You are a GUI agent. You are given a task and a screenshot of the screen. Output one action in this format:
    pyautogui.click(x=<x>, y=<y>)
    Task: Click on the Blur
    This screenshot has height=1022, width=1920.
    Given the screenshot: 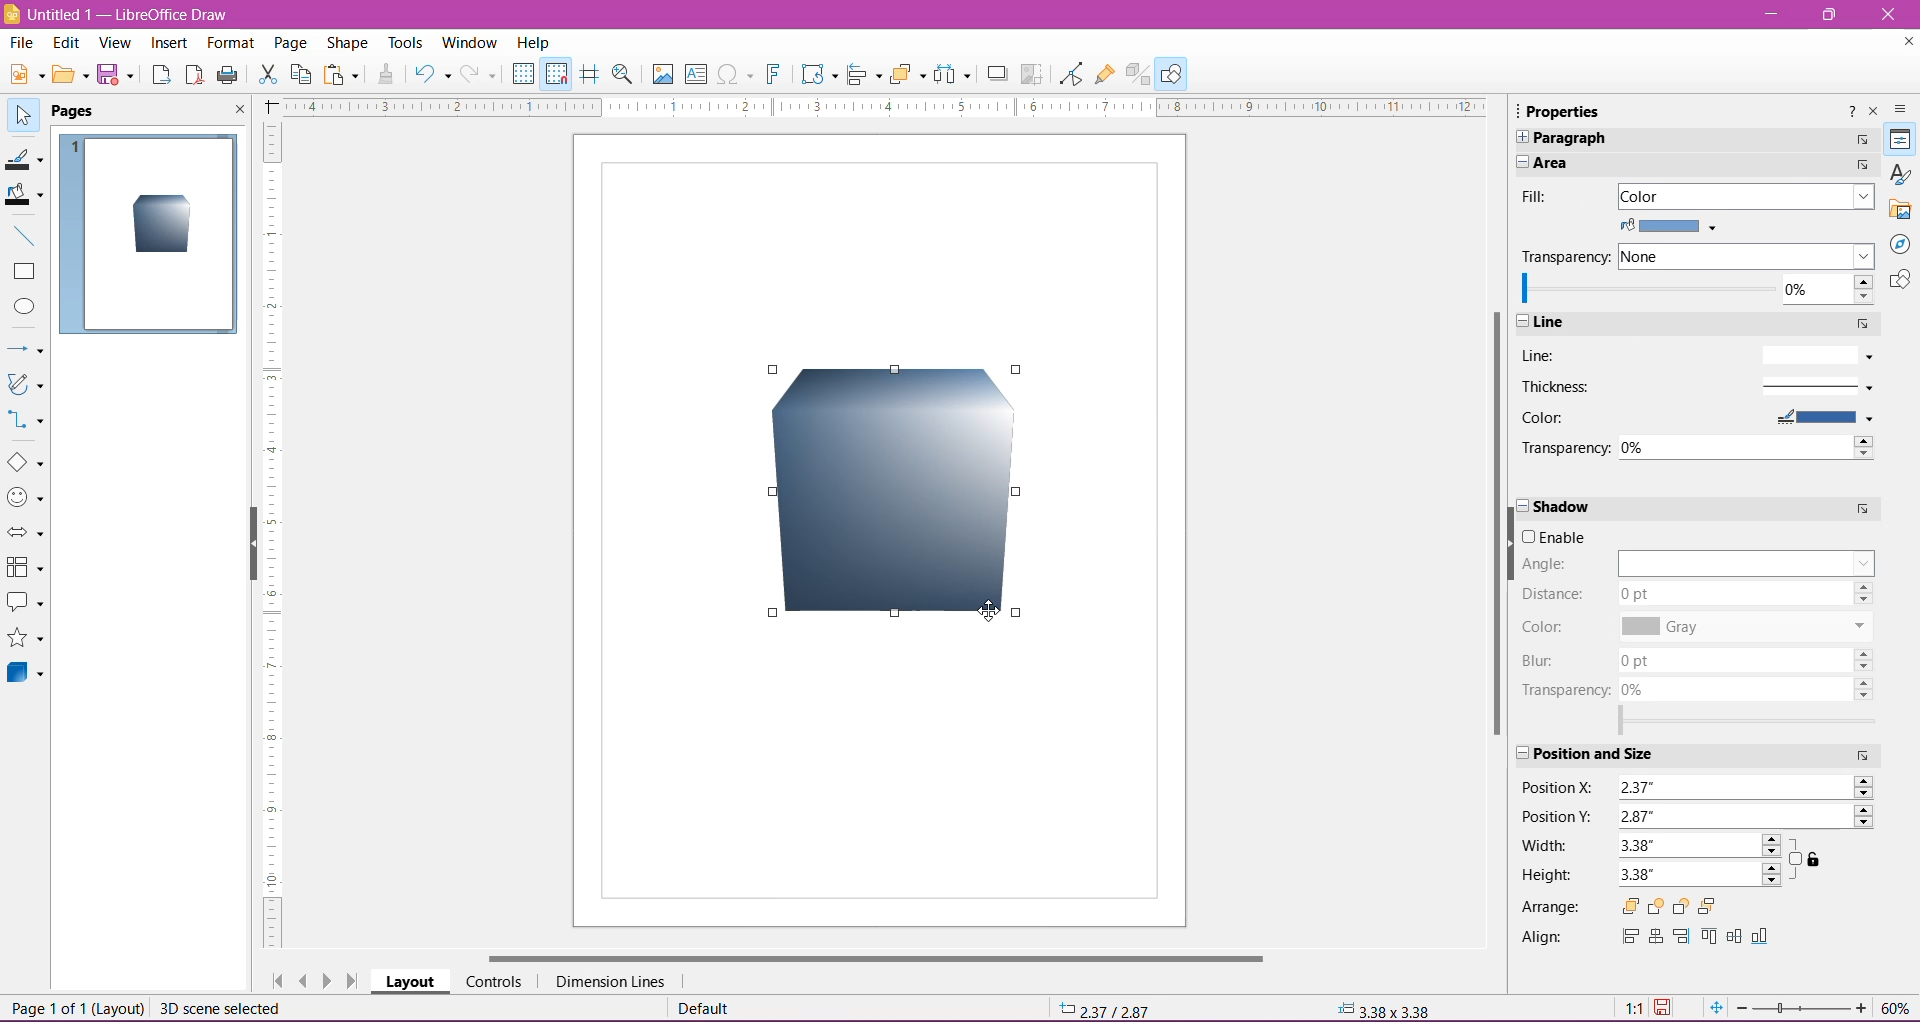 What is the action you would take?
    pyautogui.click(x=1545, y=661)
    